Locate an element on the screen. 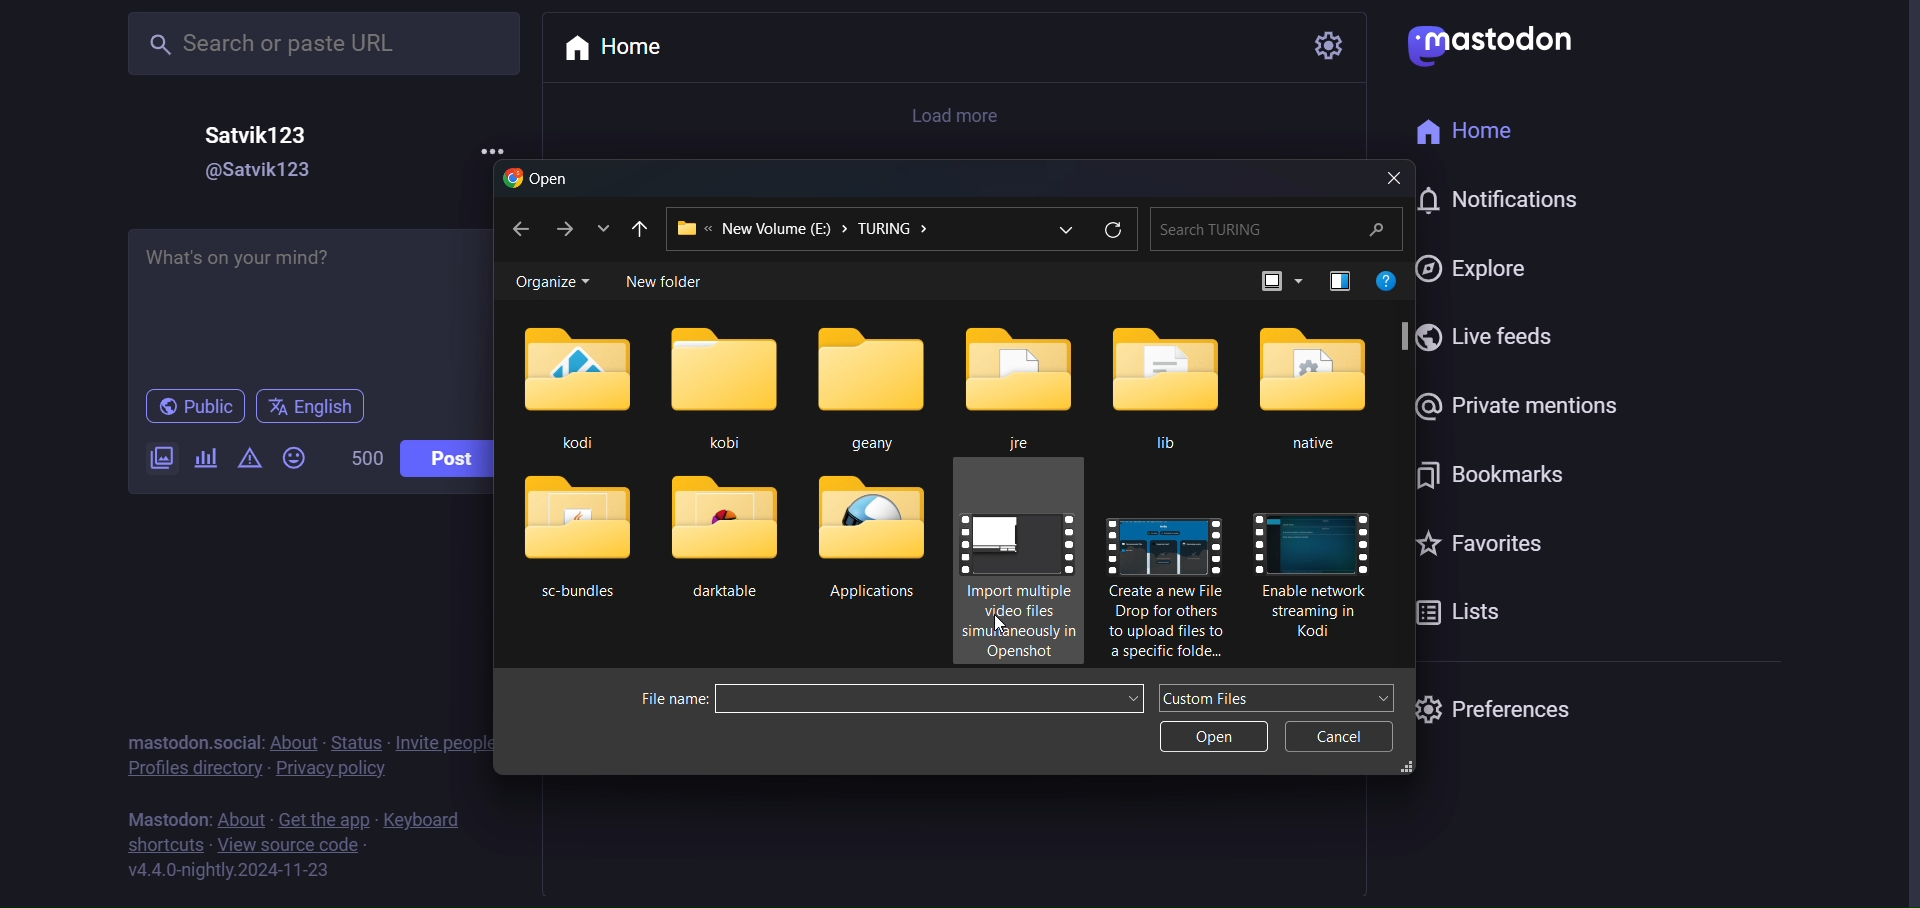  mastodon is located at coordinates (1494, 40).